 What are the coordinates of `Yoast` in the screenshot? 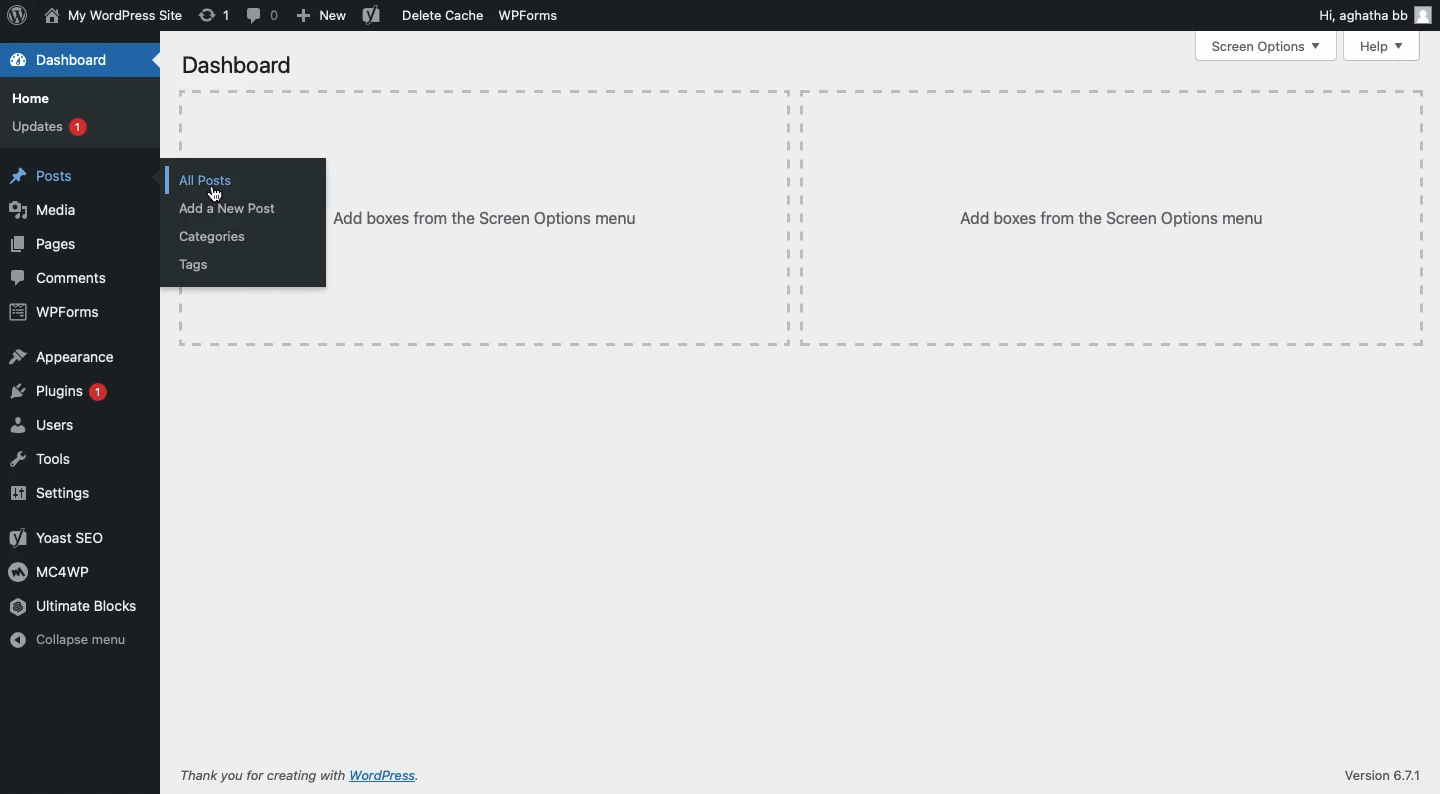 It's located at (373, 15).